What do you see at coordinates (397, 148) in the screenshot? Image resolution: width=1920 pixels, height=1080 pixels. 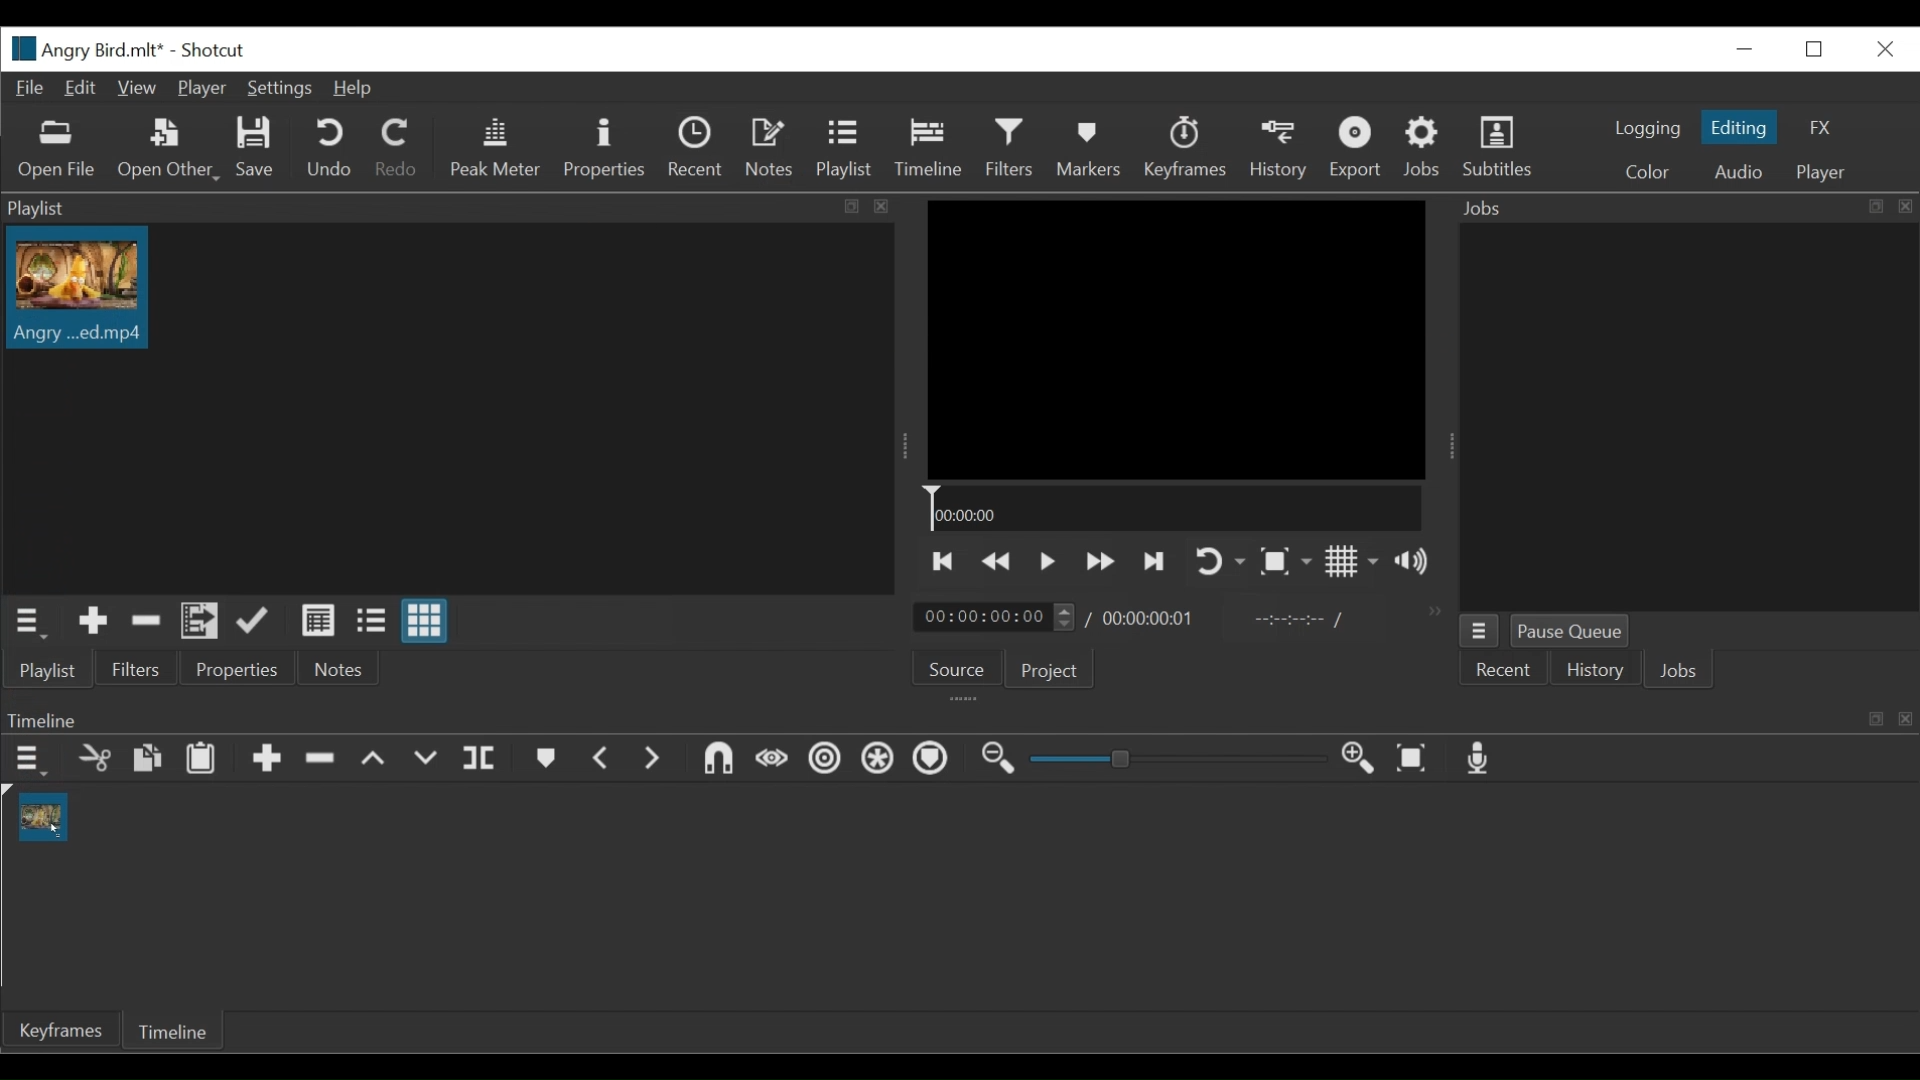 I see `Redo` at bounding box center [397, 148].